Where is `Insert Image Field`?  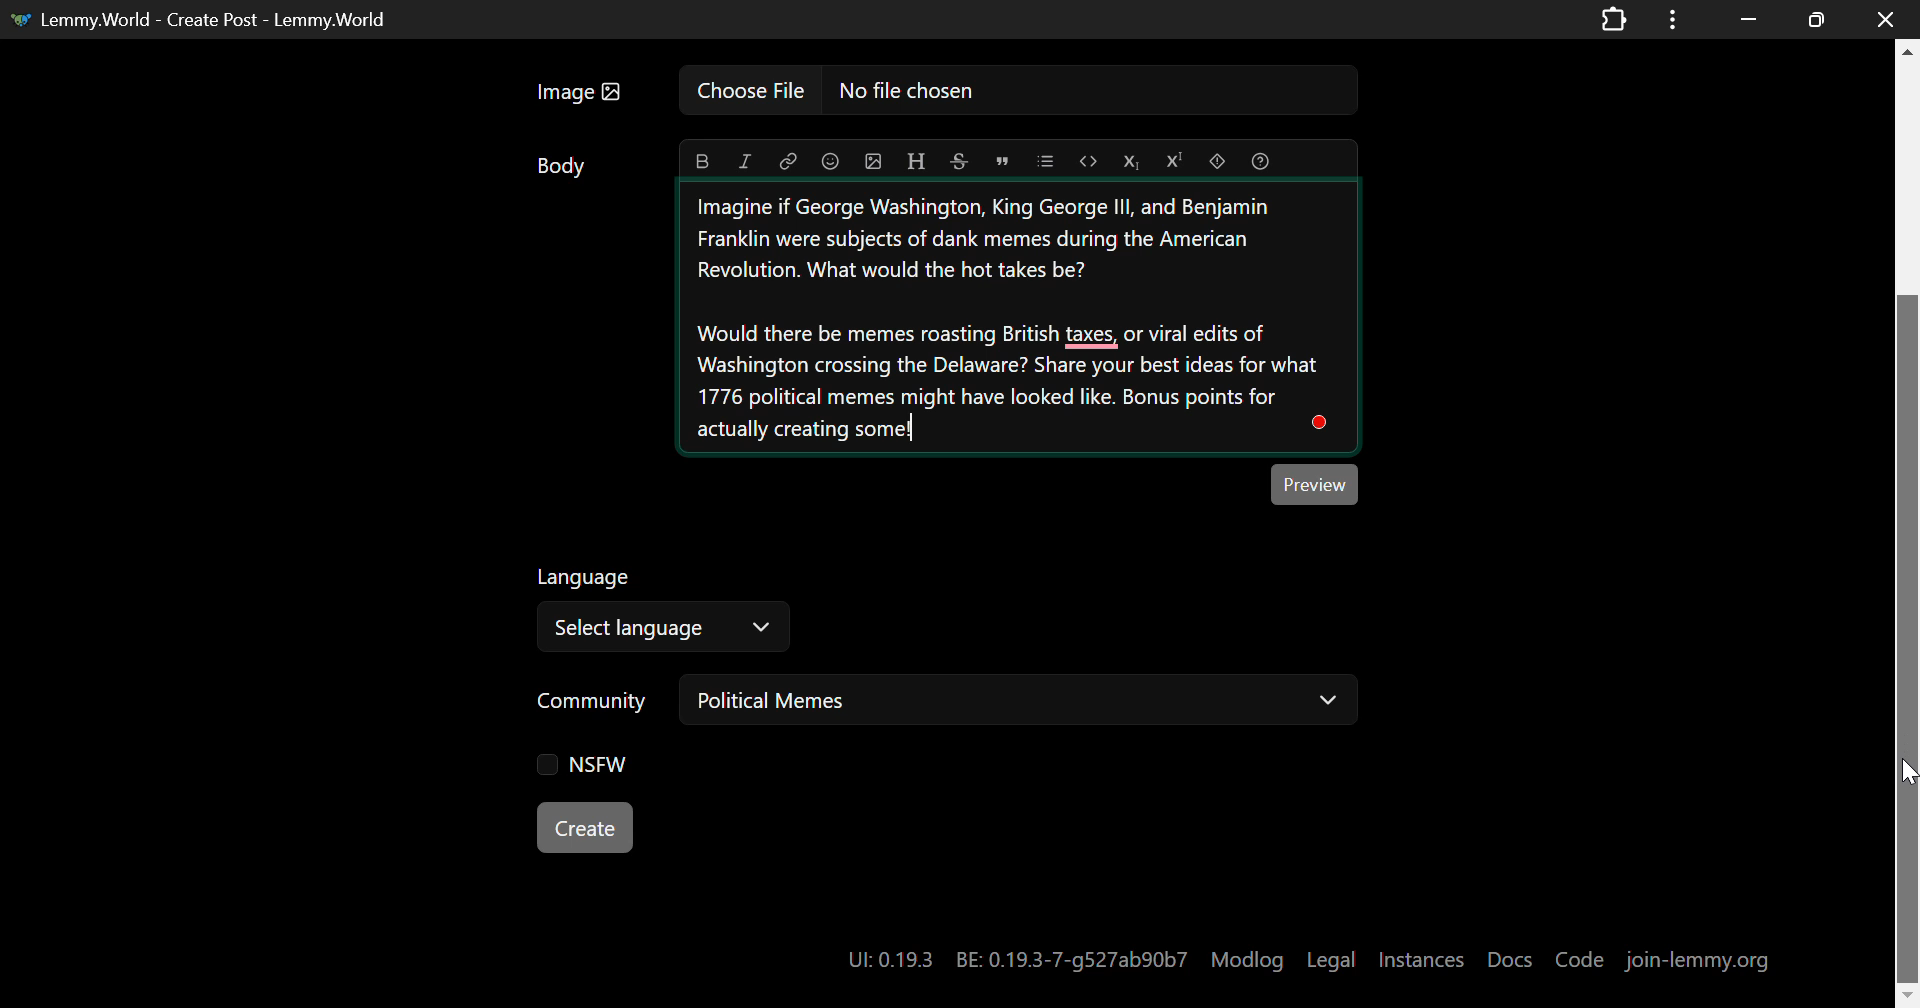 Insert Image Field is located at coordinates (943, 91).